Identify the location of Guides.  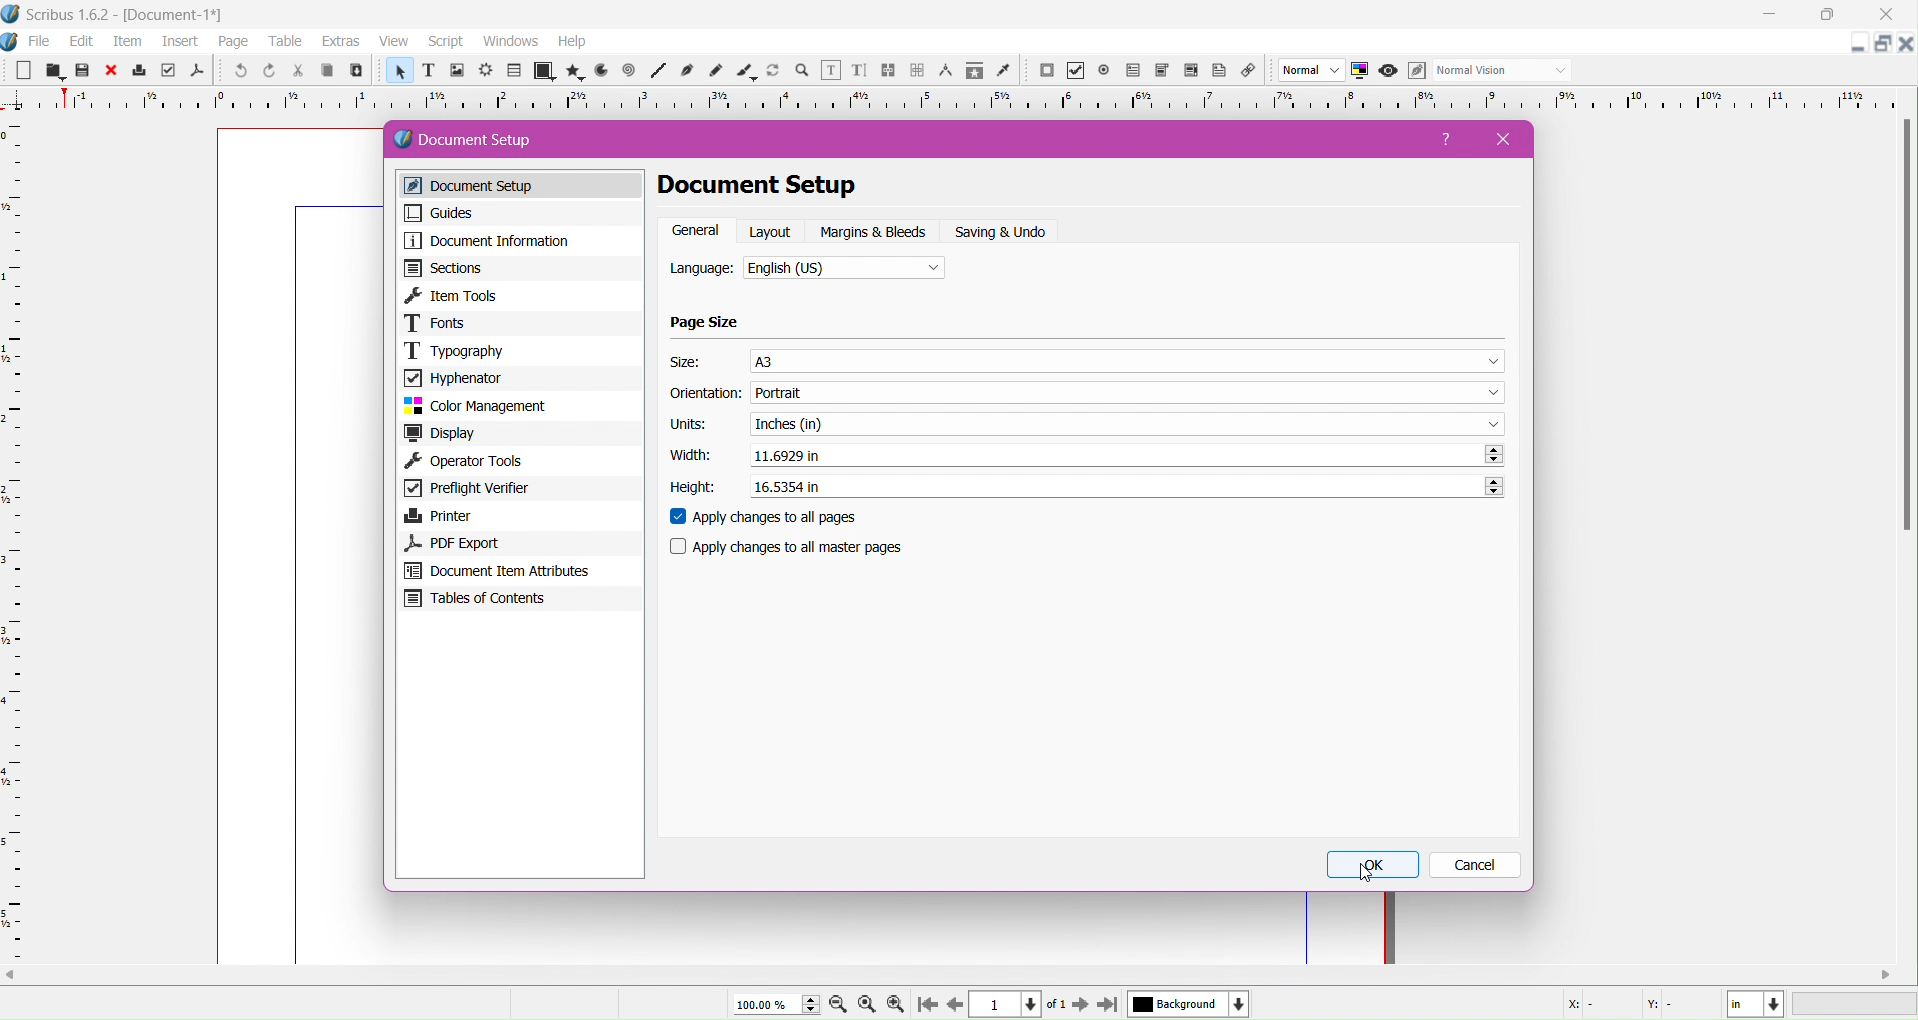
(516, 213).